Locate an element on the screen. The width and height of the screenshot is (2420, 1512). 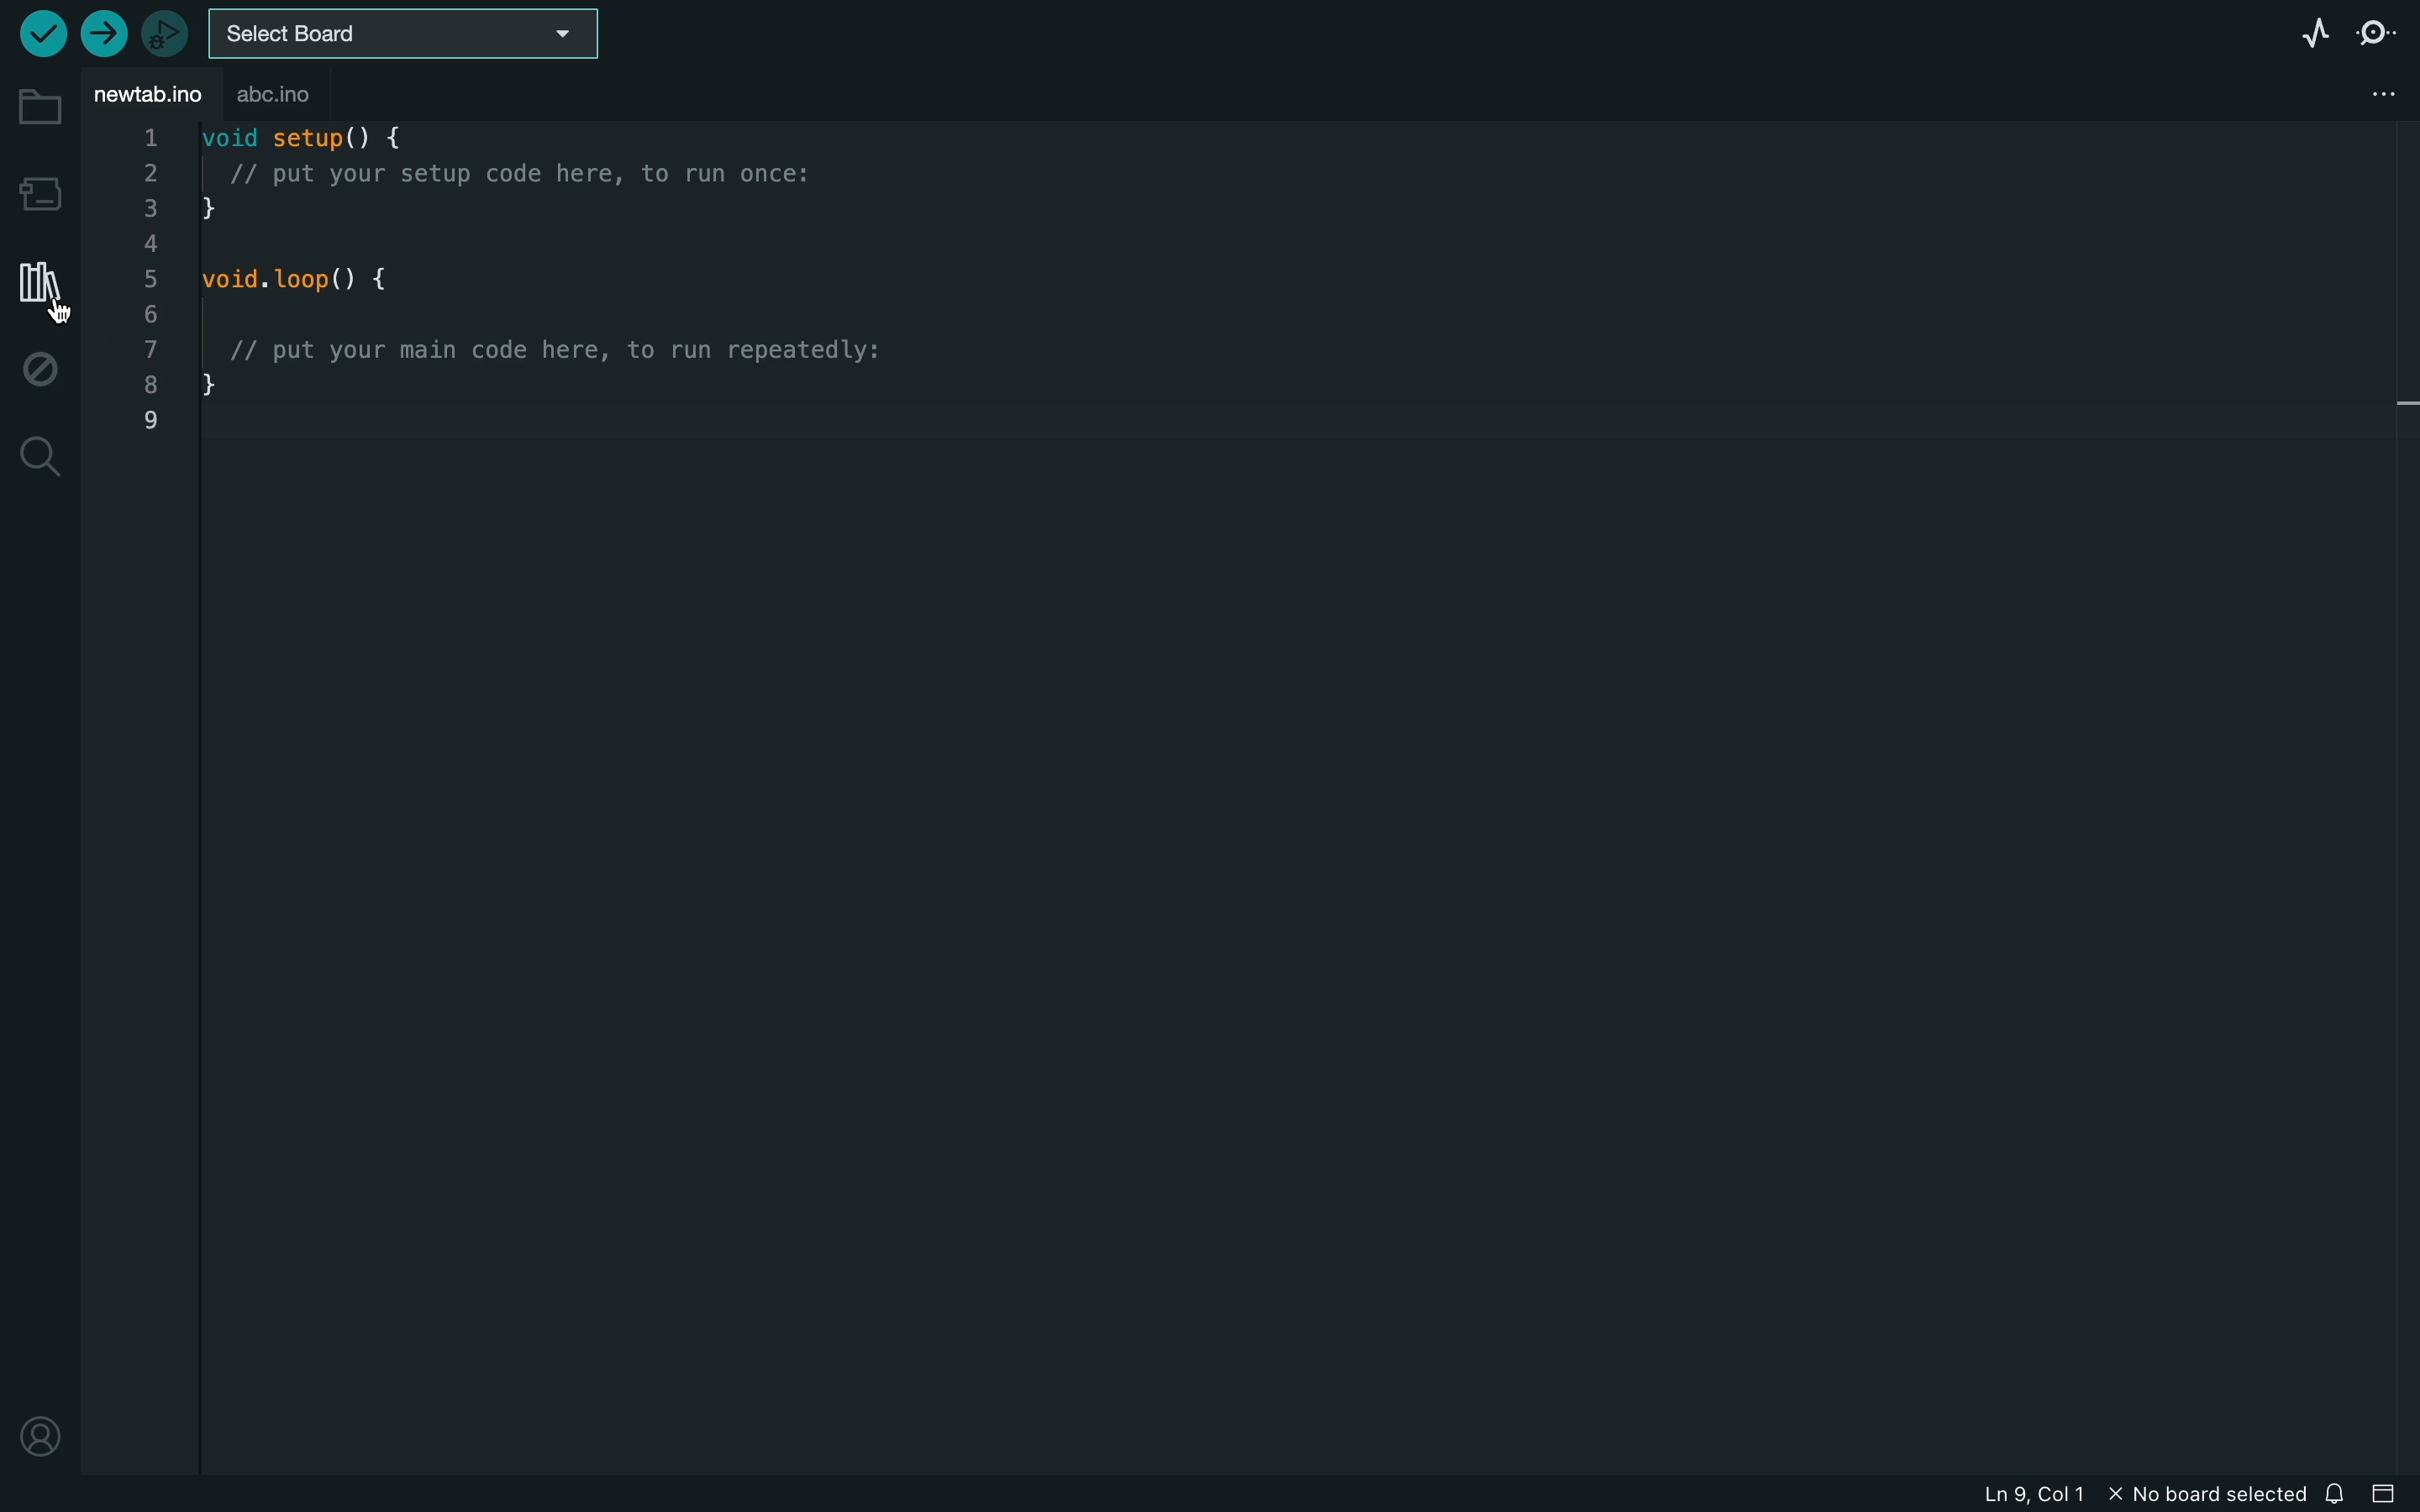
notification is located at coordinates (2337, 1495).